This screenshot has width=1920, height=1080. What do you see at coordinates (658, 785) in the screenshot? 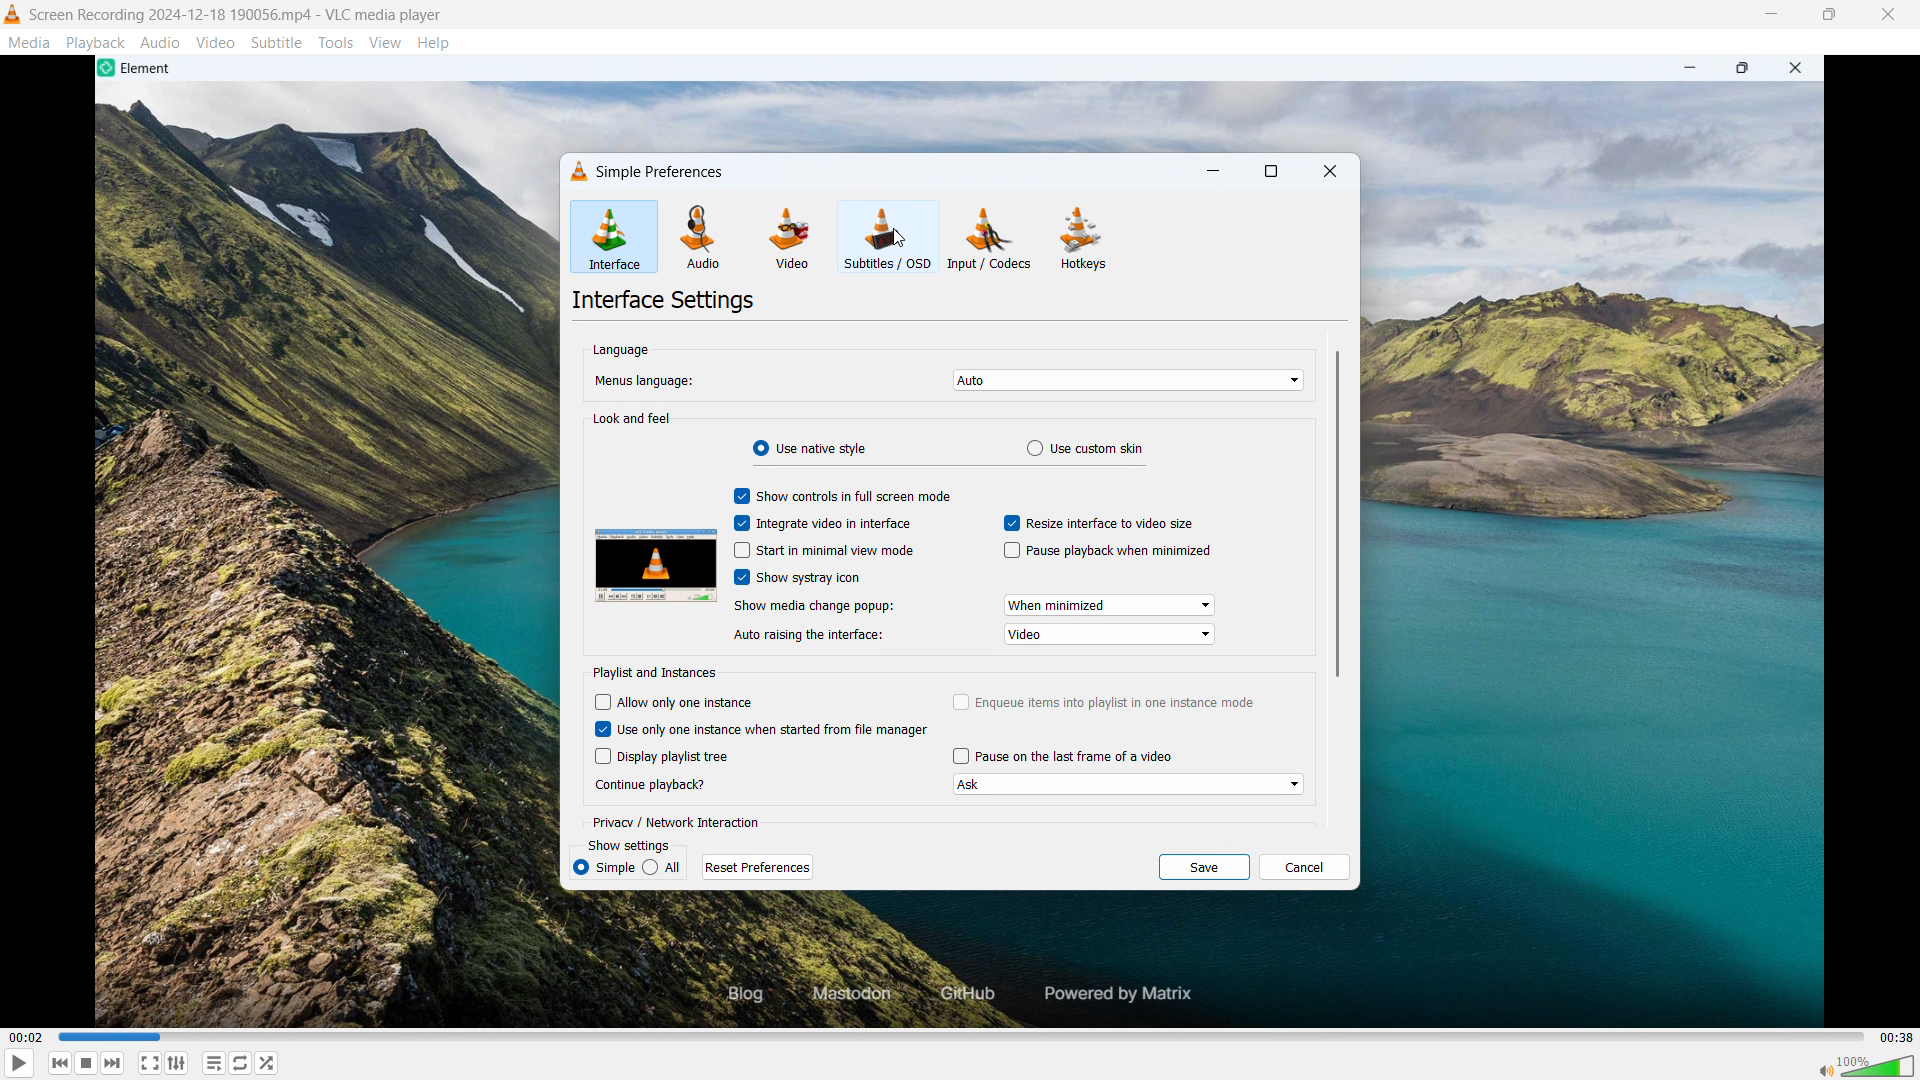
I see `Bl Continue playback?` at bounding box center [658, 785].